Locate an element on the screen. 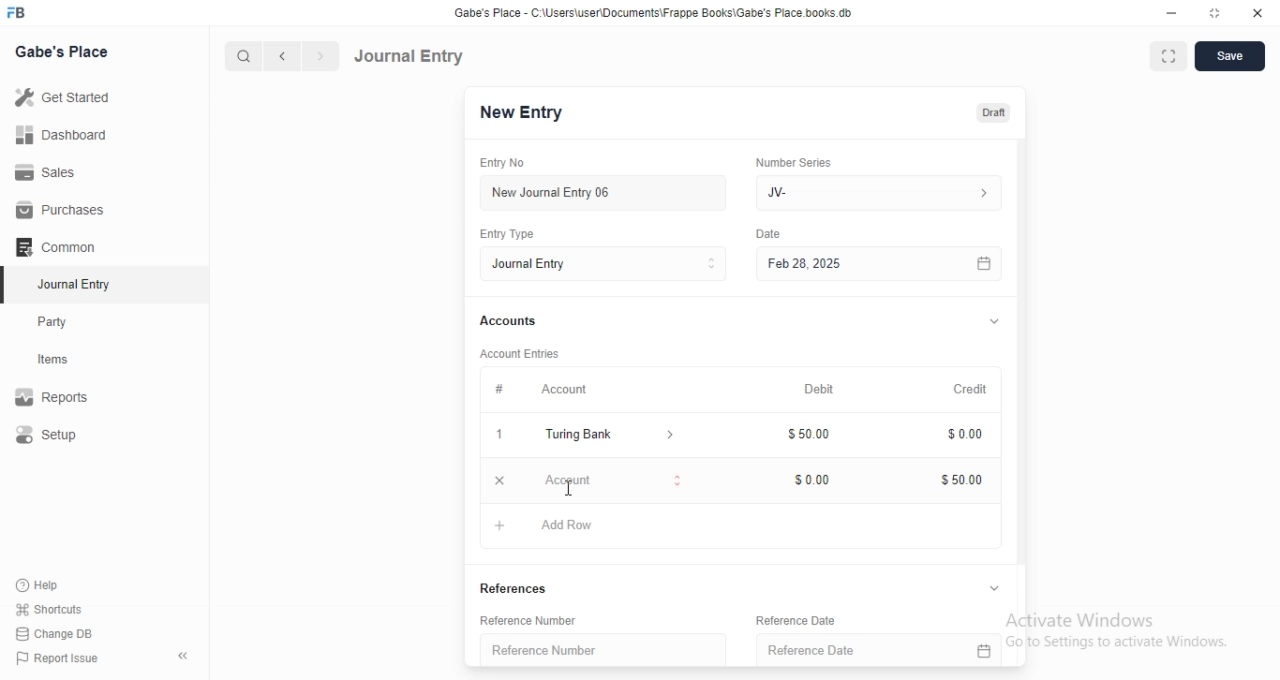  draft is located at coordinates (993, 114).